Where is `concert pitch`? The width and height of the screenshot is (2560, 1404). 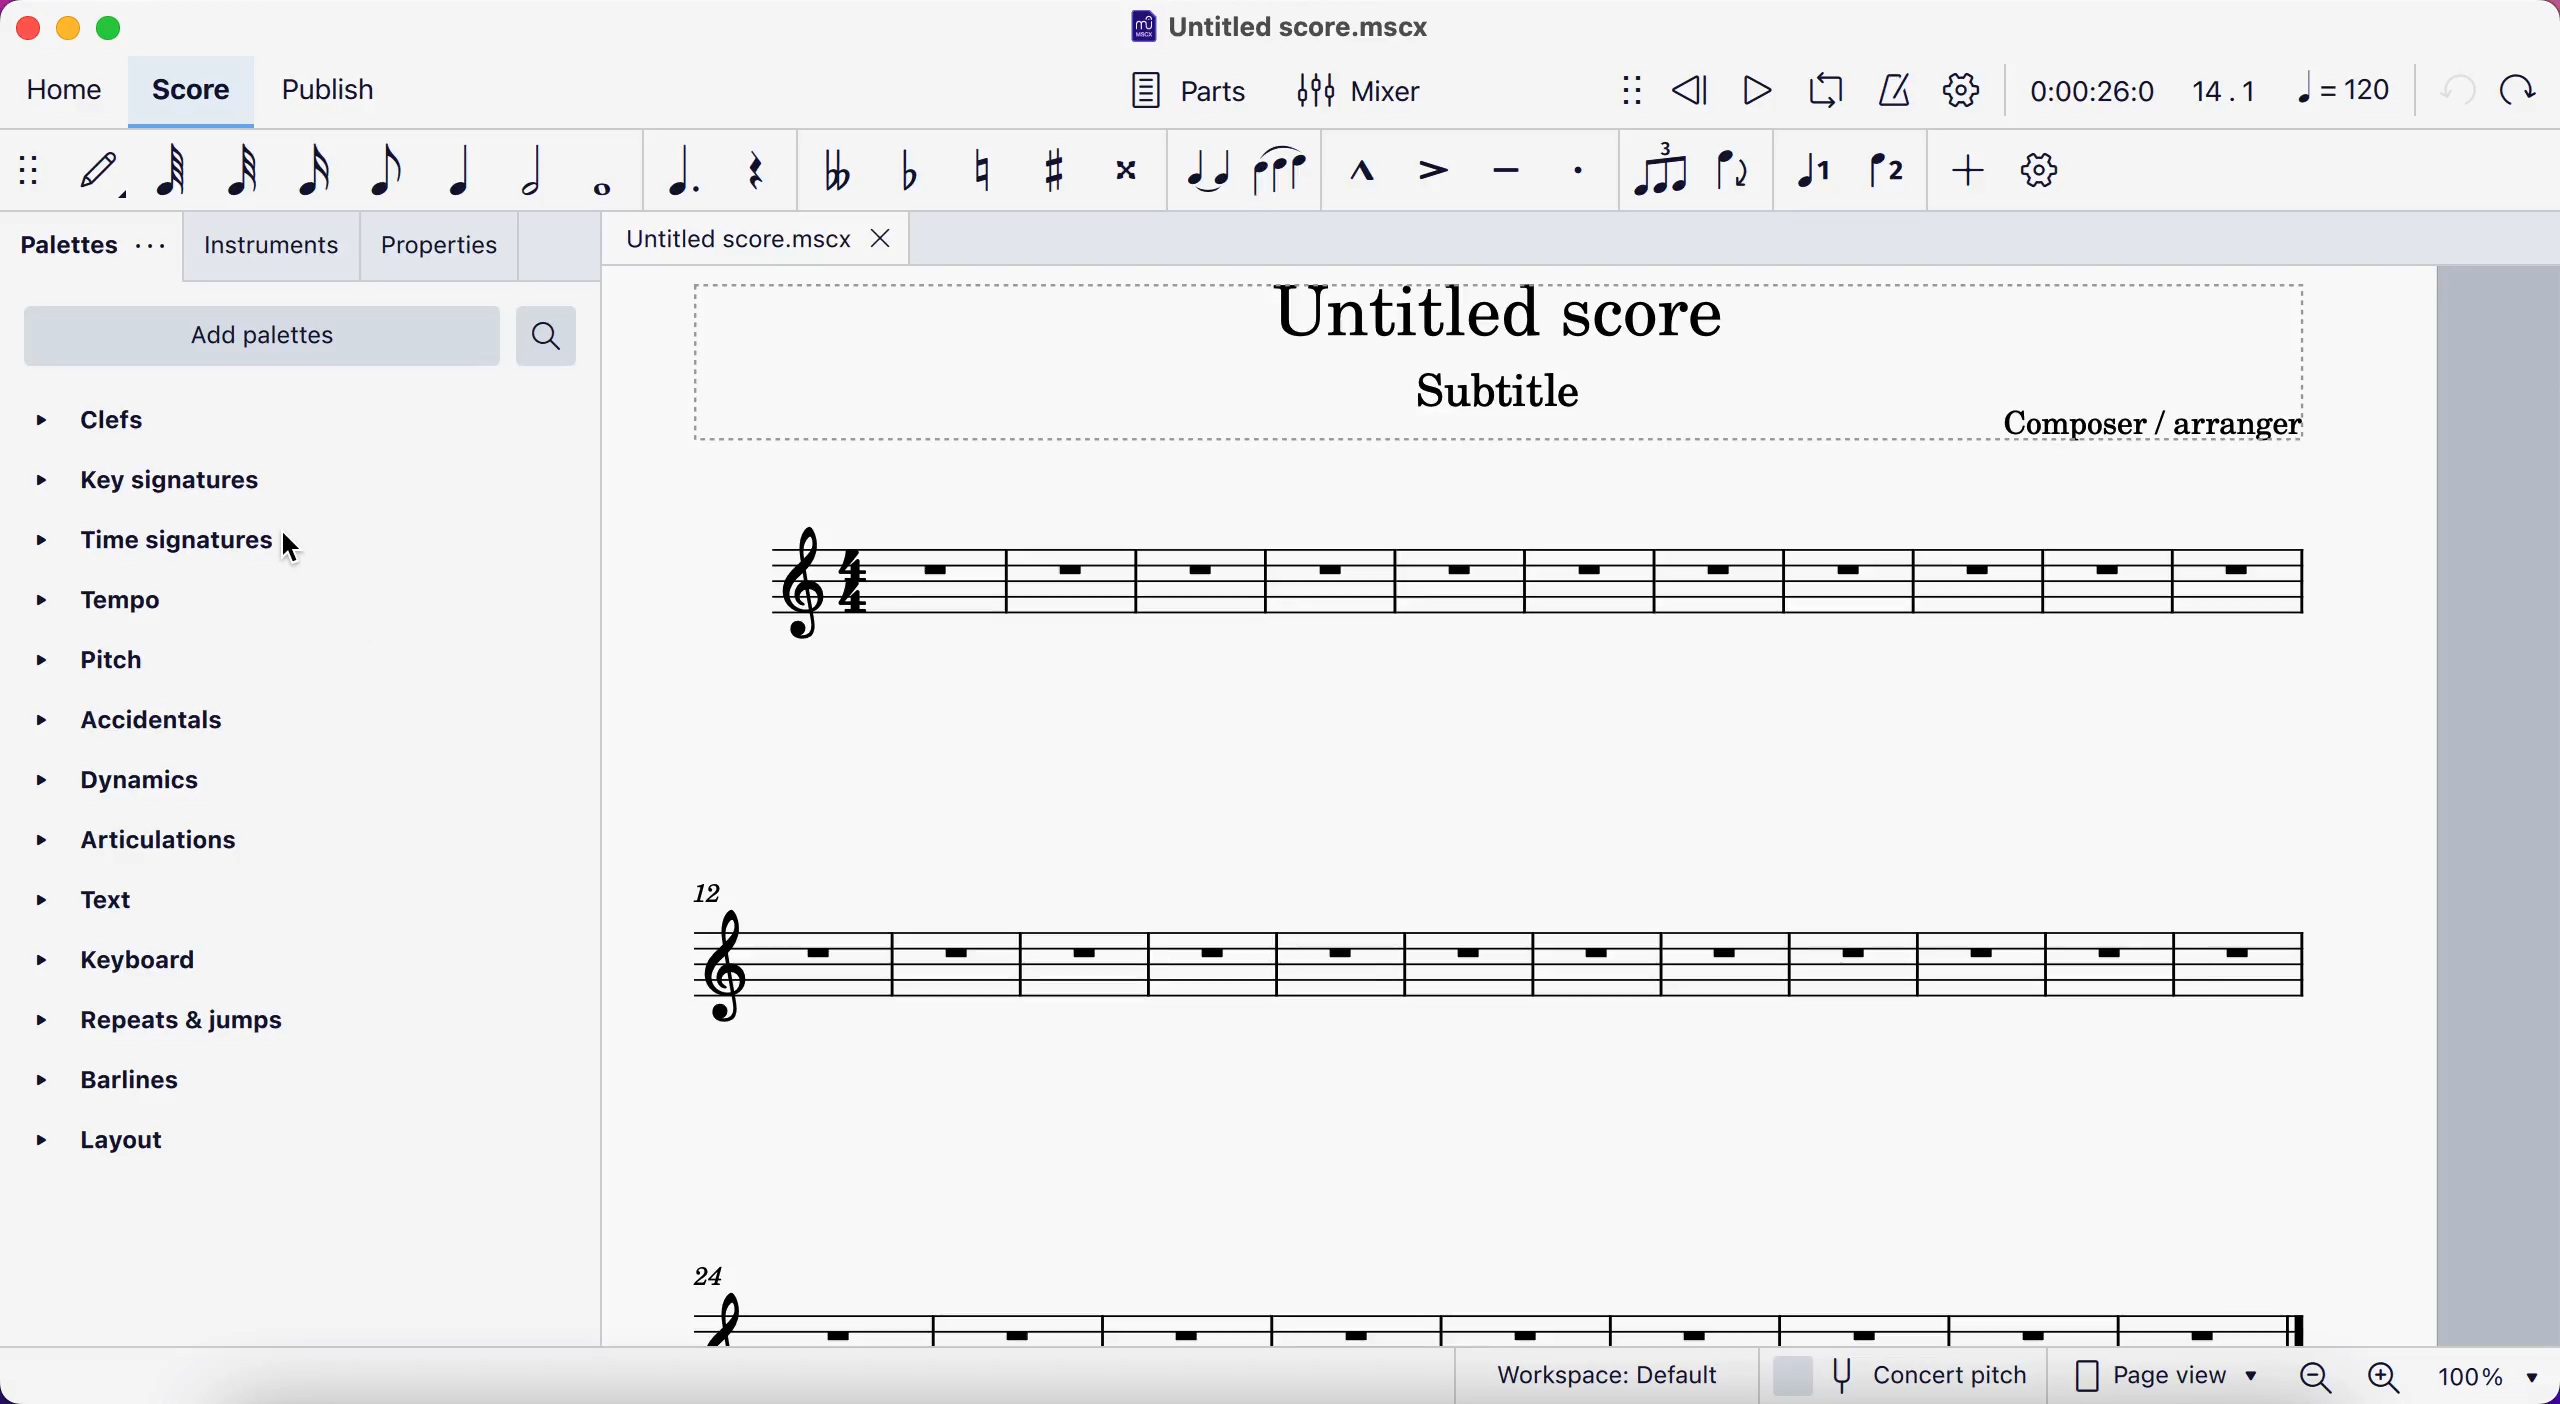 concert pitch is located at coordinates (1899, 1374).